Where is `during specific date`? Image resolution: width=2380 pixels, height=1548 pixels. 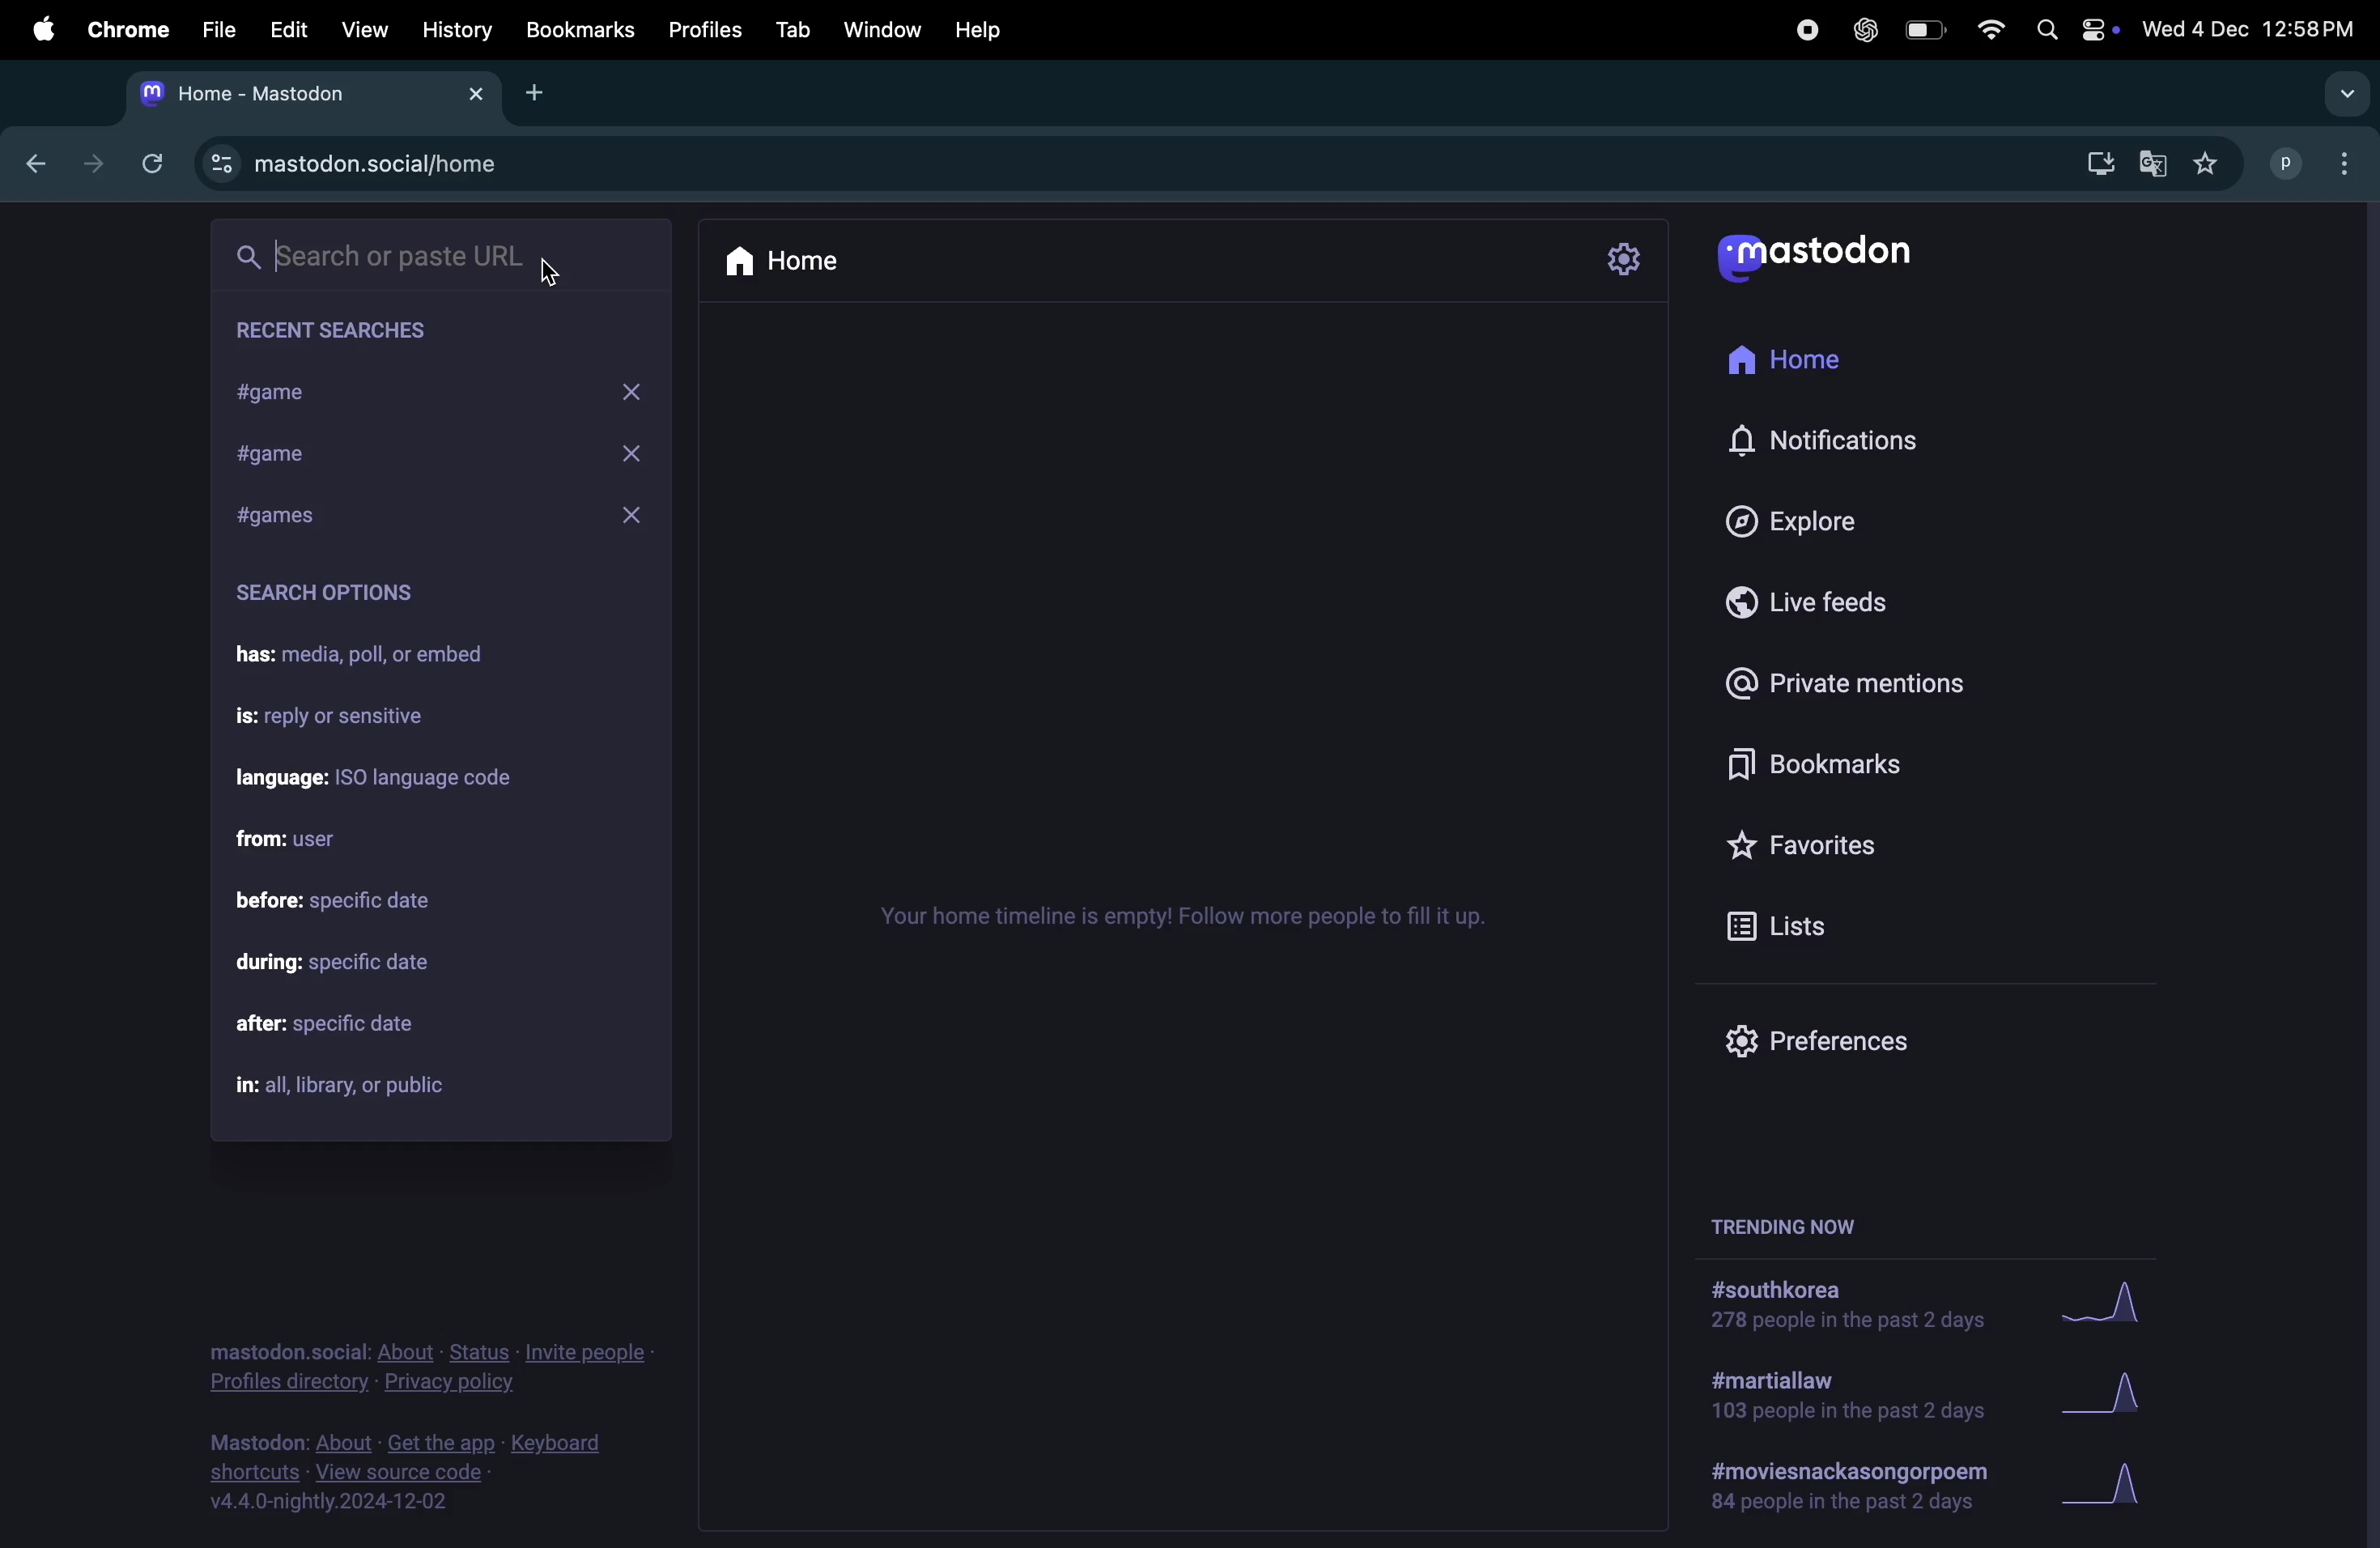 during specific date is located at coordinates (347, 961).